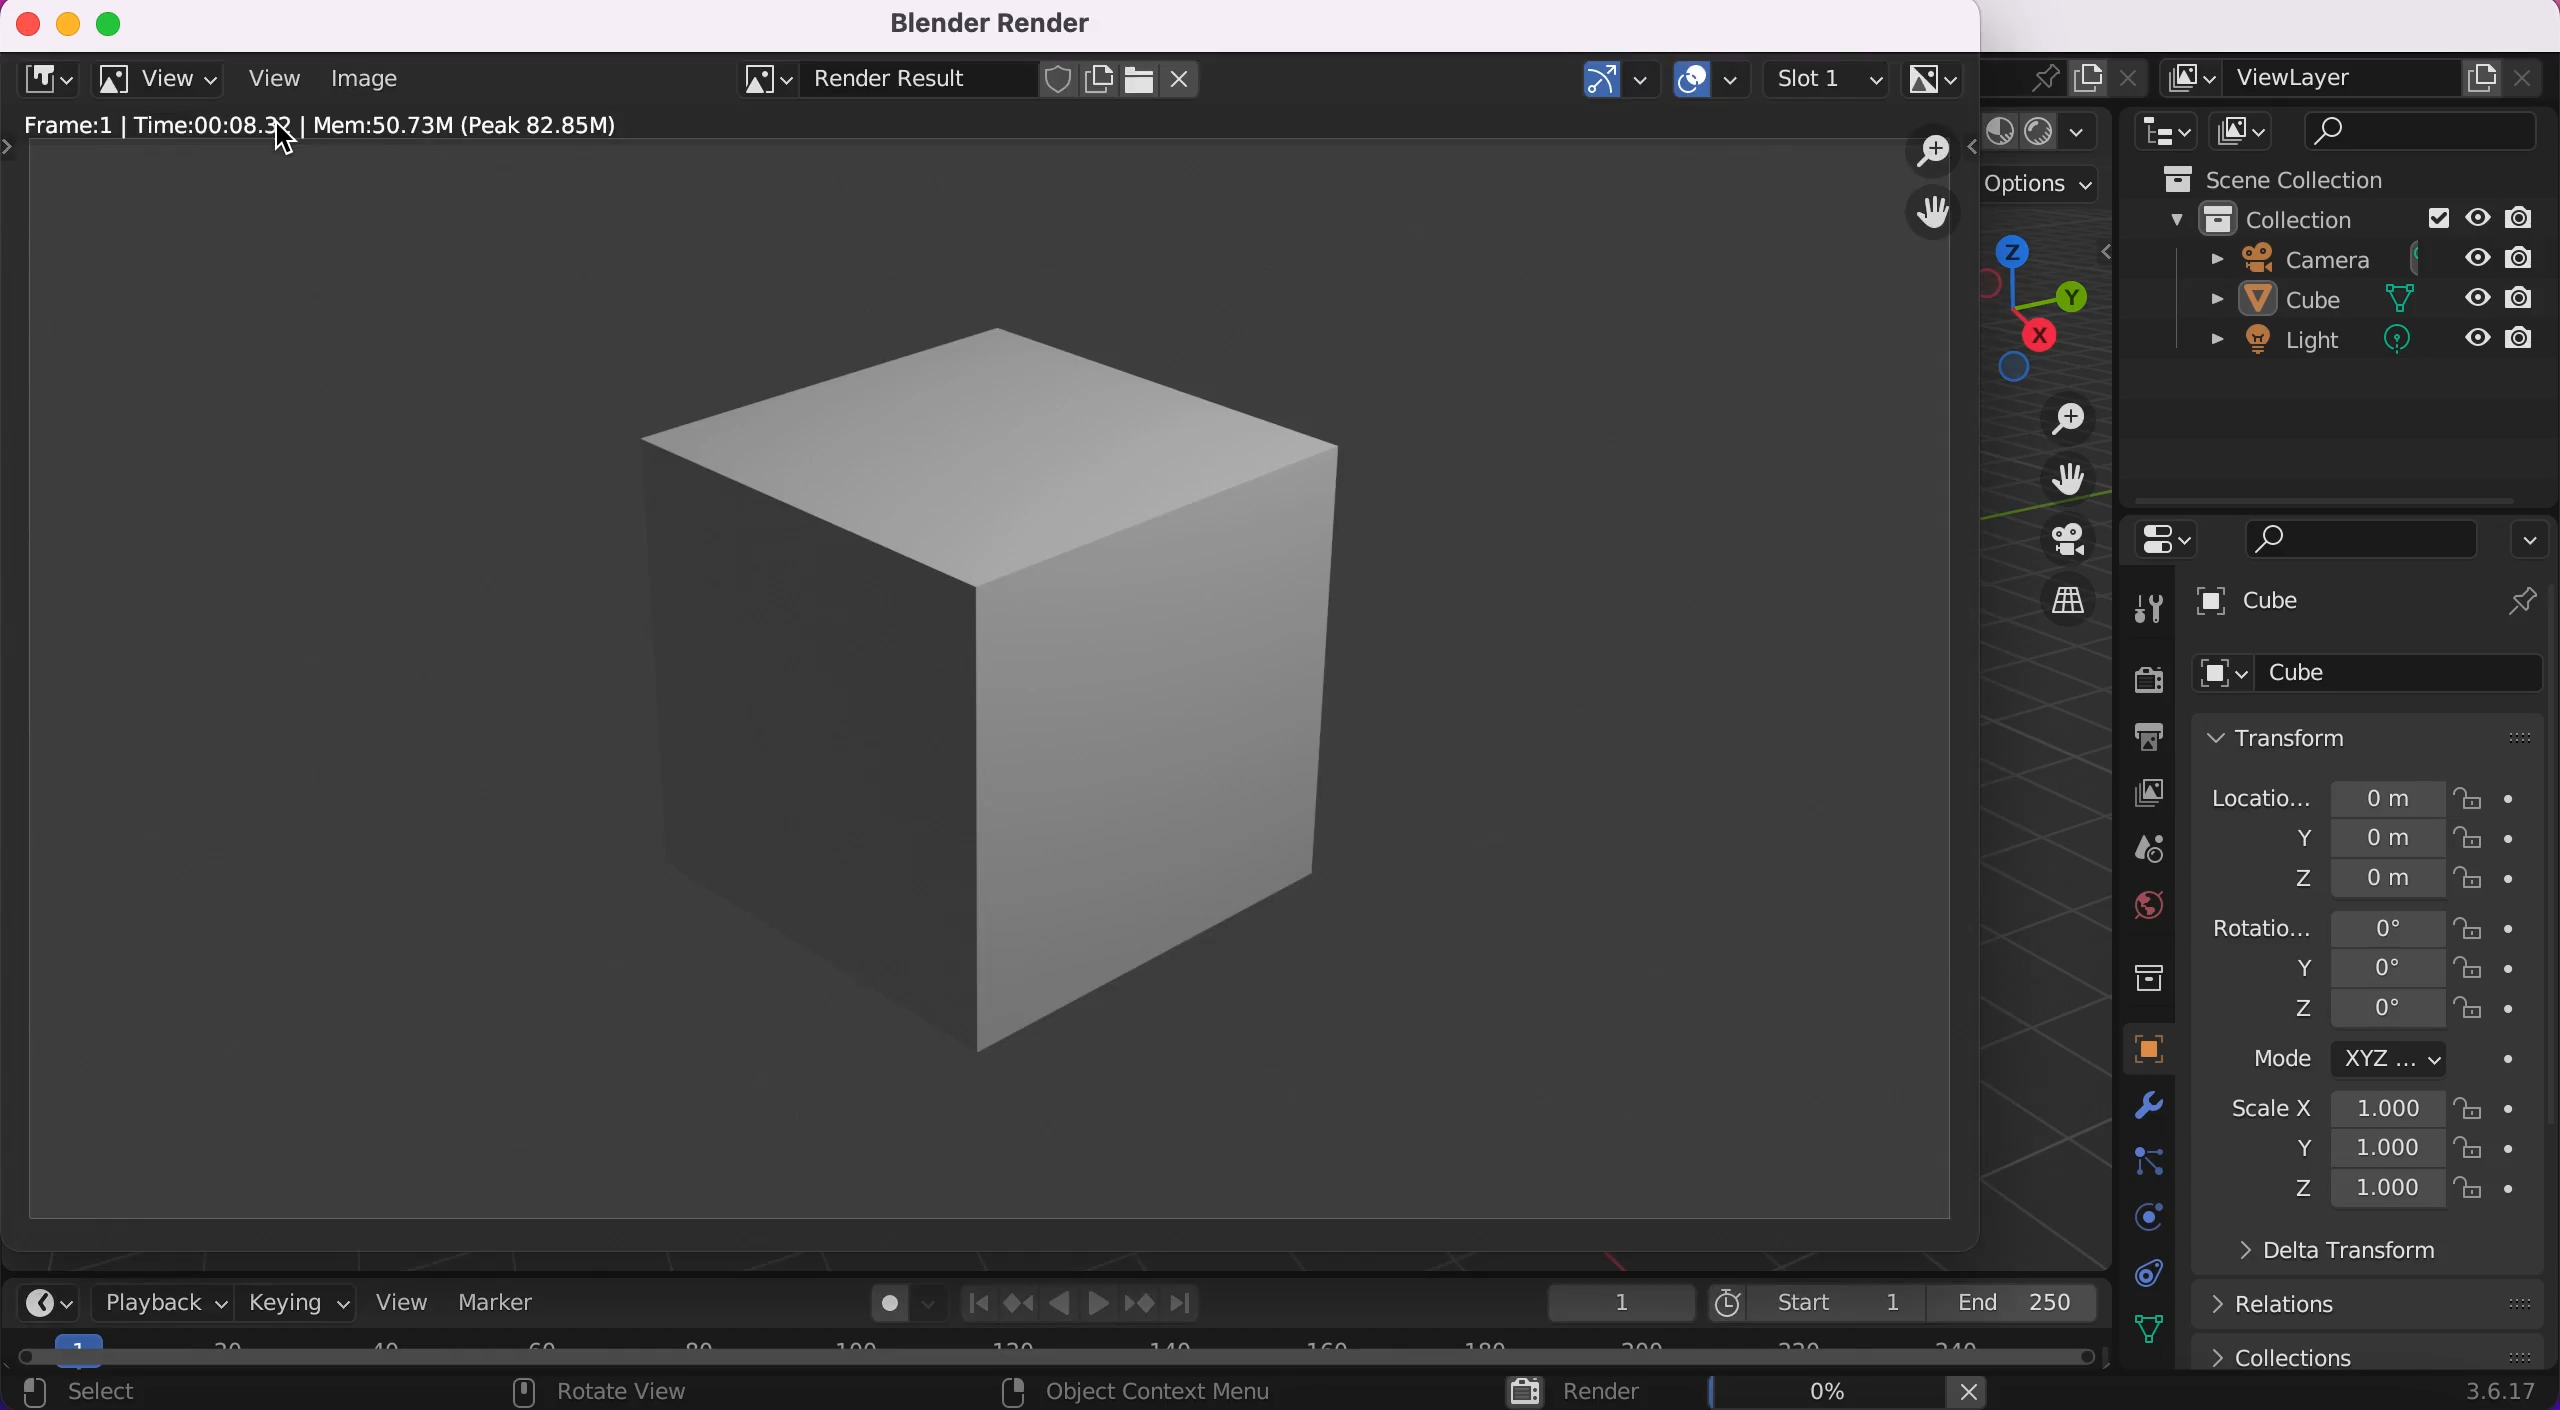 The image size is (2560, 1410). Describe the element at coordinates (2035, 133) in the screenshot. I see `shading` at that location.